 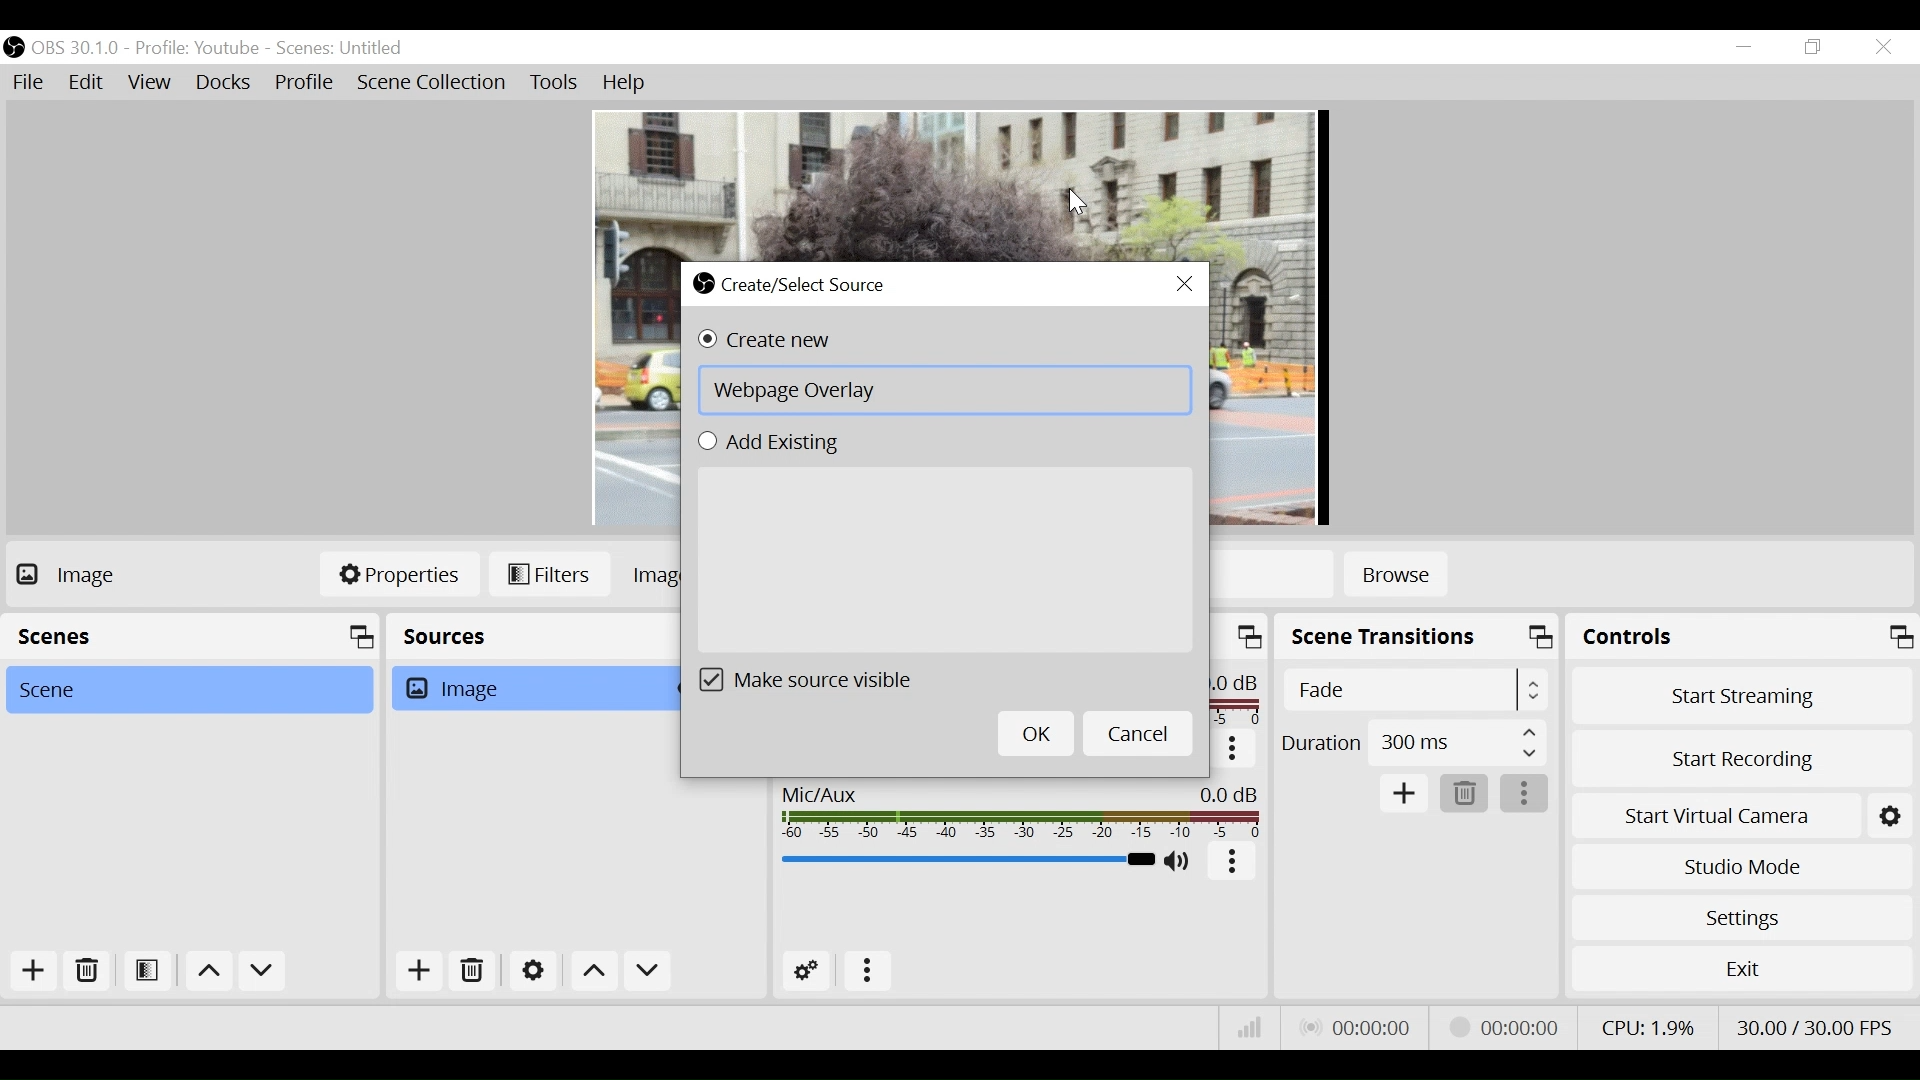 I want to click on Start Recording, so click(x=1739, y=760).